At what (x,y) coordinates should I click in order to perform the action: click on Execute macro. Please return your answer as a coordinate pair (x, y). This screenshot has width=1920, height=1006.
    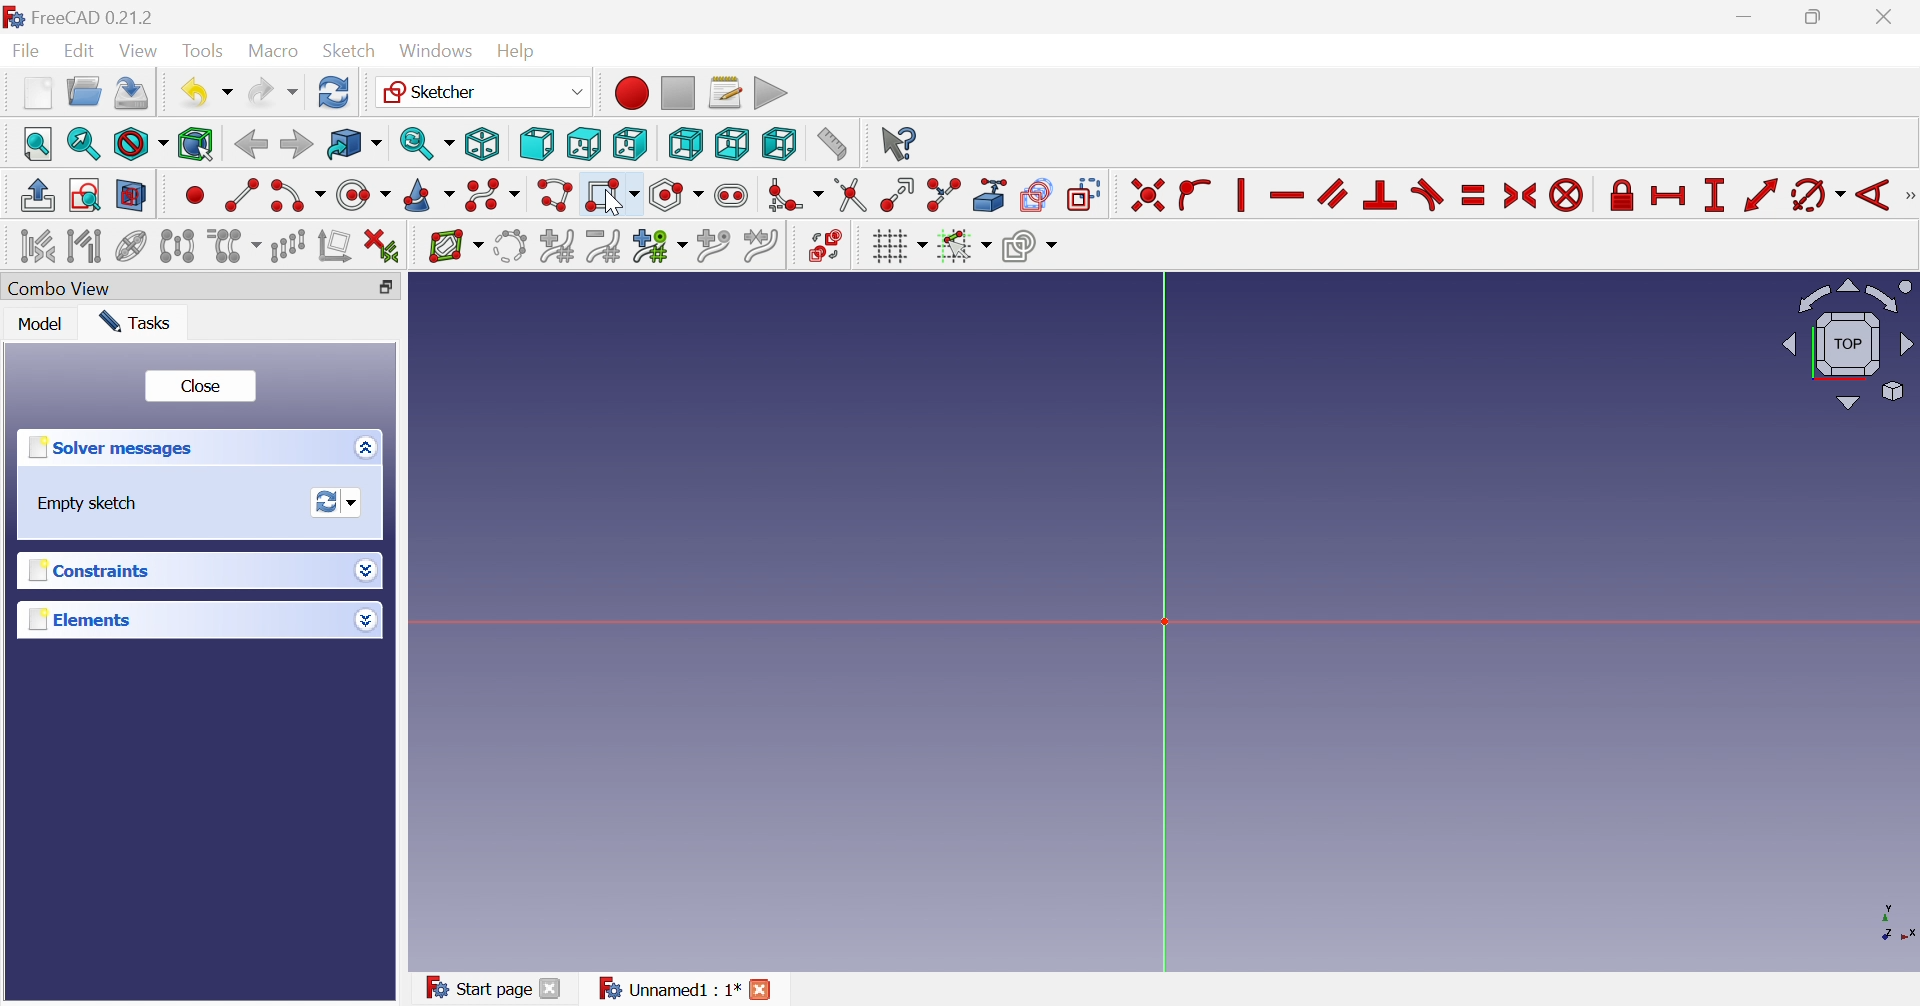
    Looking at the image, I should click on (771, 94).